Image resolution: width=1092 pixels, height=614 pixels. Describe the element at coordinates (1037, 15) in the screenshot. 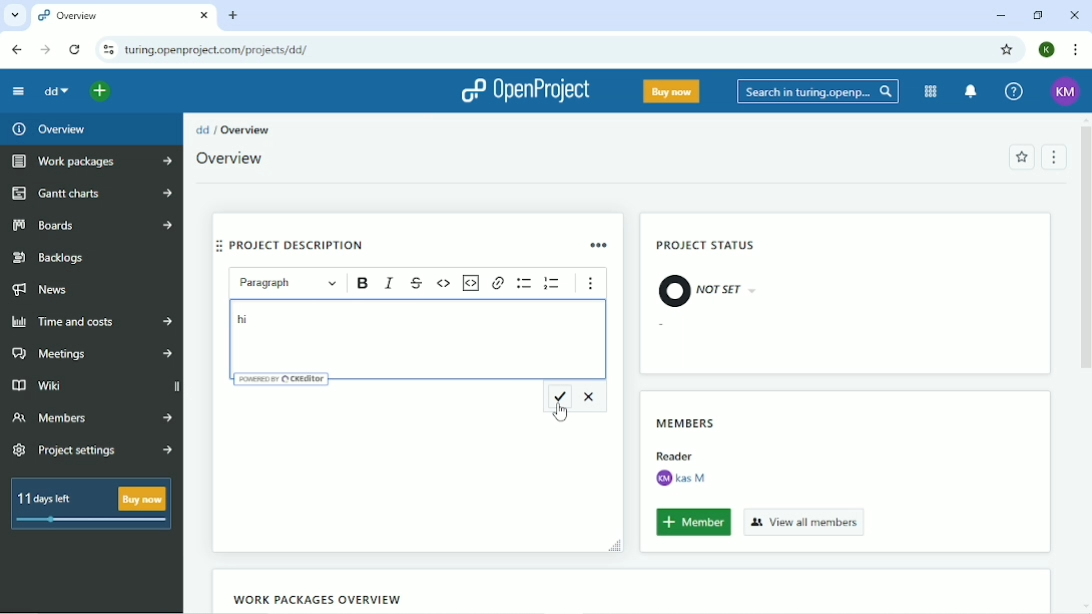

I see `Restore down` at that location.